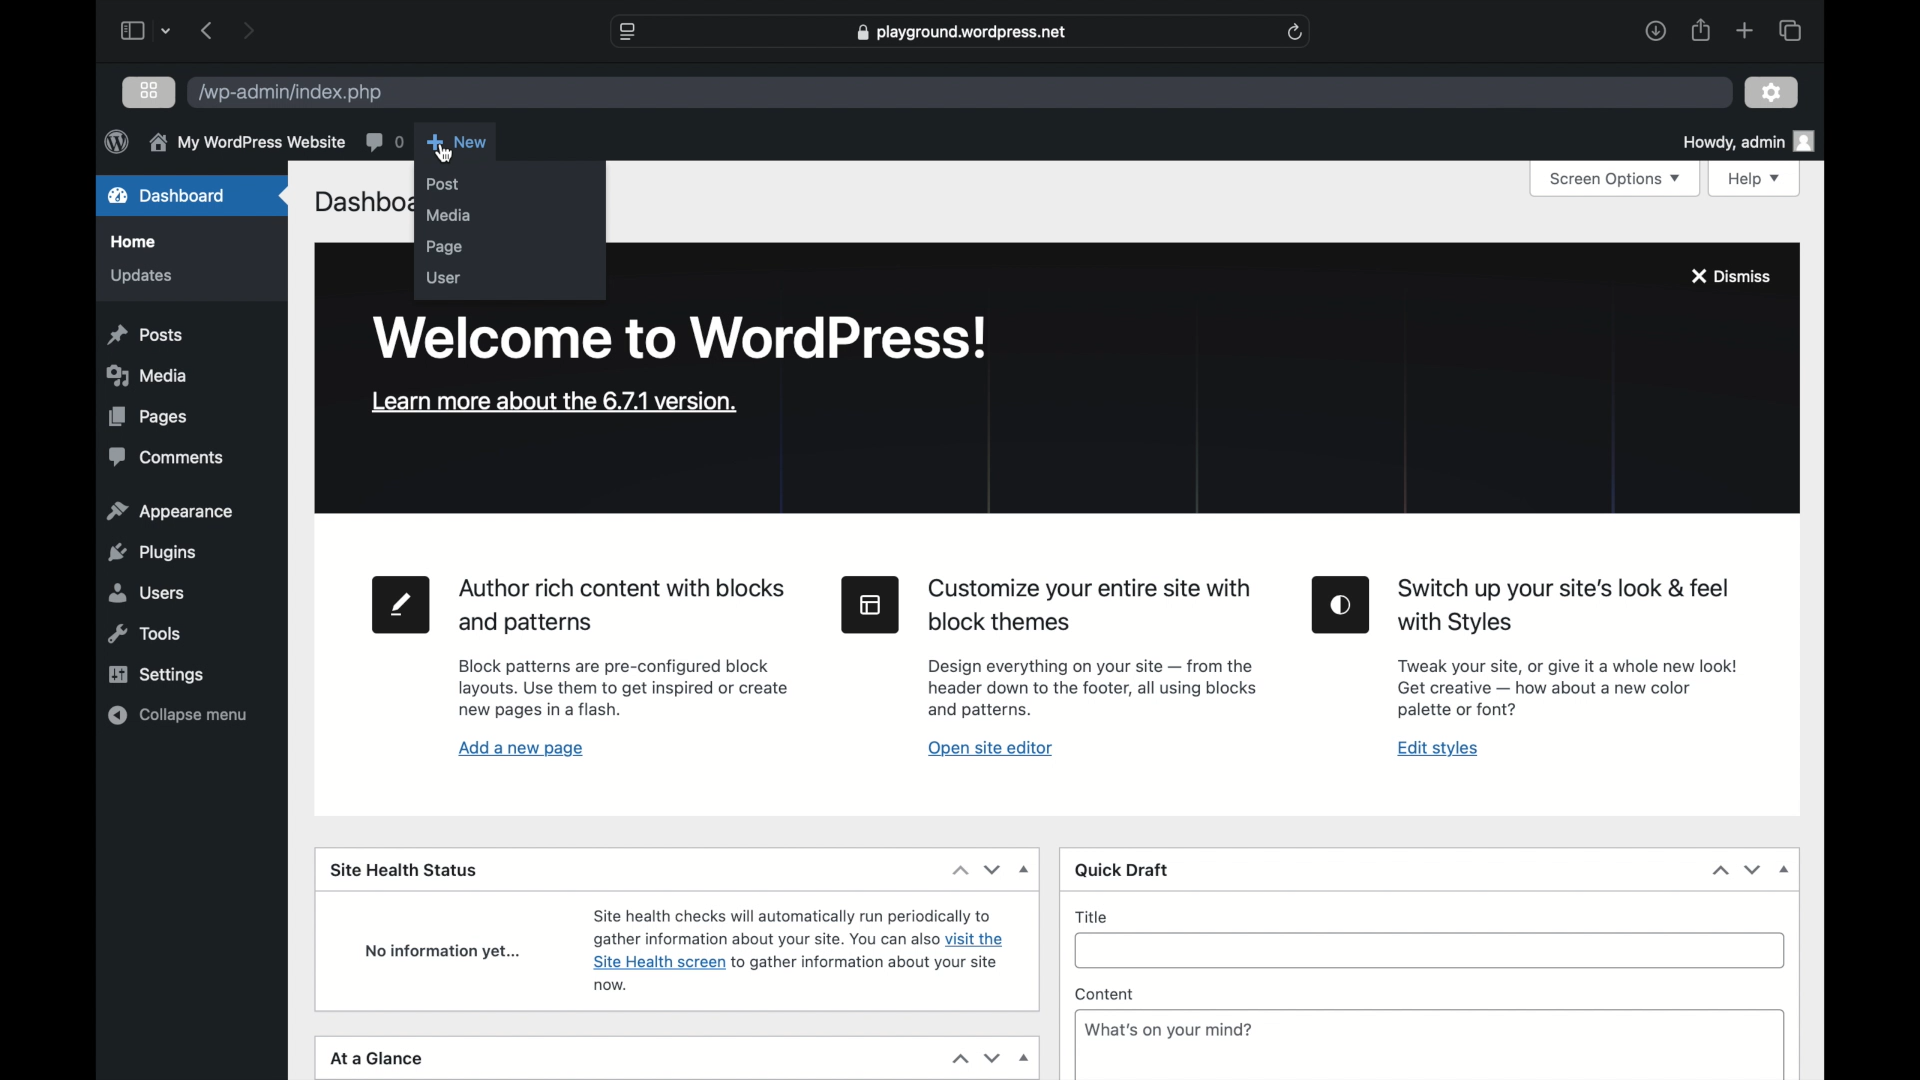 This screenshot has width=1920, height=1080. What do you see at coordinates (248, 143) in the screenshot?
I see `my wordpress website` at bounding box center [248, 143].